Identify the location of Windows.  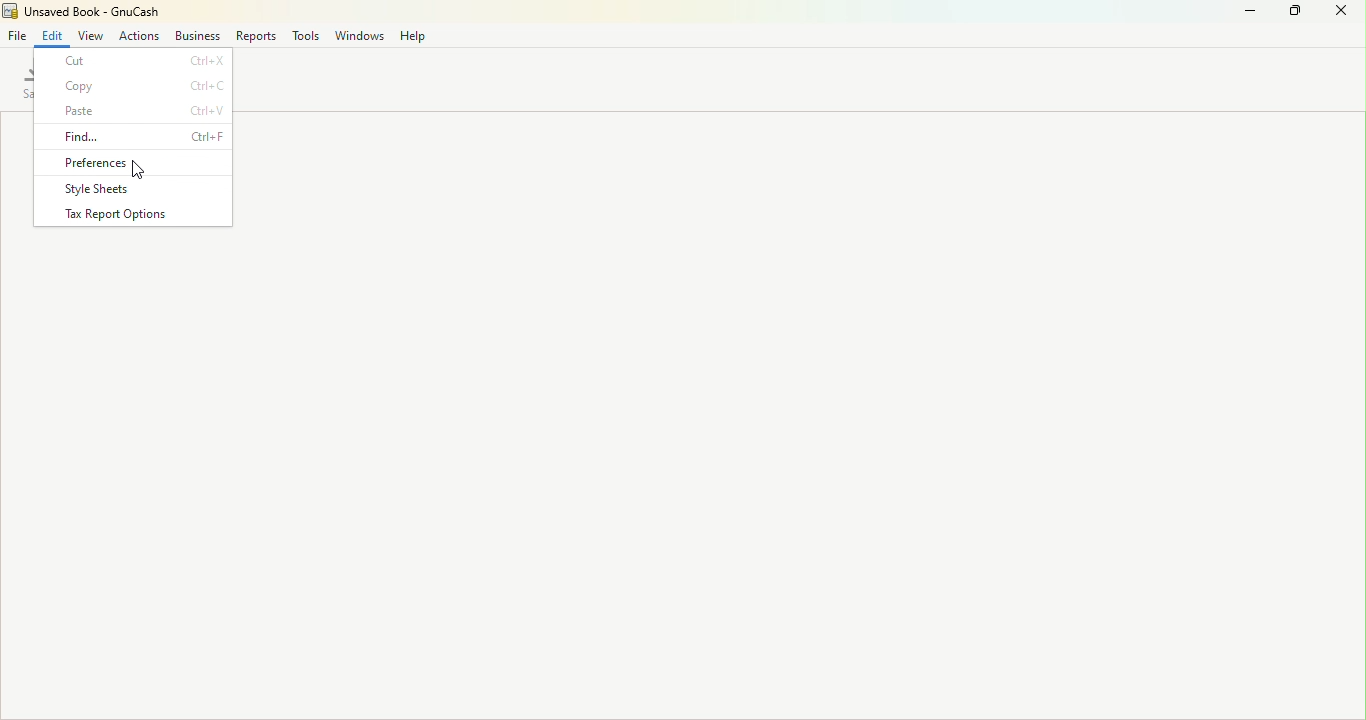
(361, 37).